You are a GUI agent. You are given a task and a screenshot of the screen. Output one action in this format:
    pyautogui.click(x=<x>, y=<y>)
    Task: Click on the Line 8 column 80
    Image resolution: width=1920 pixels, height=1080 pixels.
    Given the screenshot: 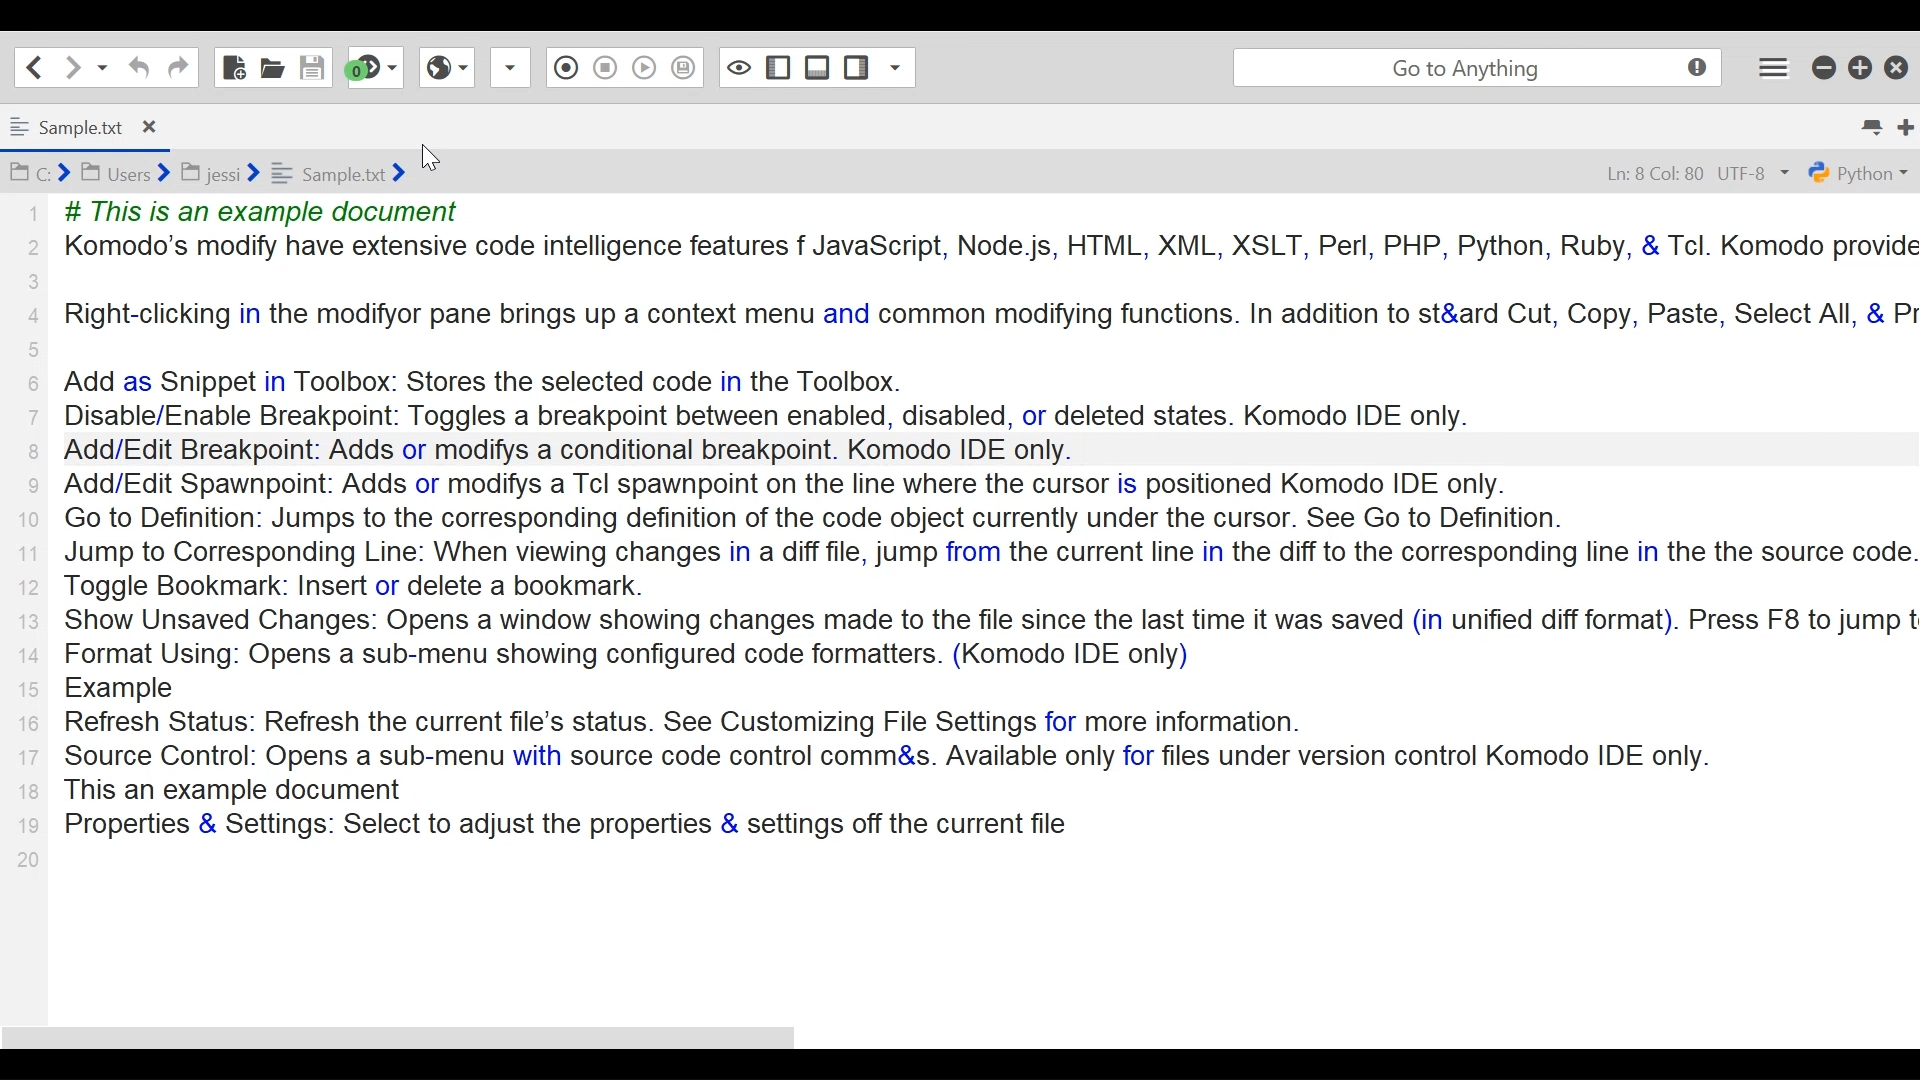 What is the action you would take?
    pyautogui.click(x=1654, y=172)
    